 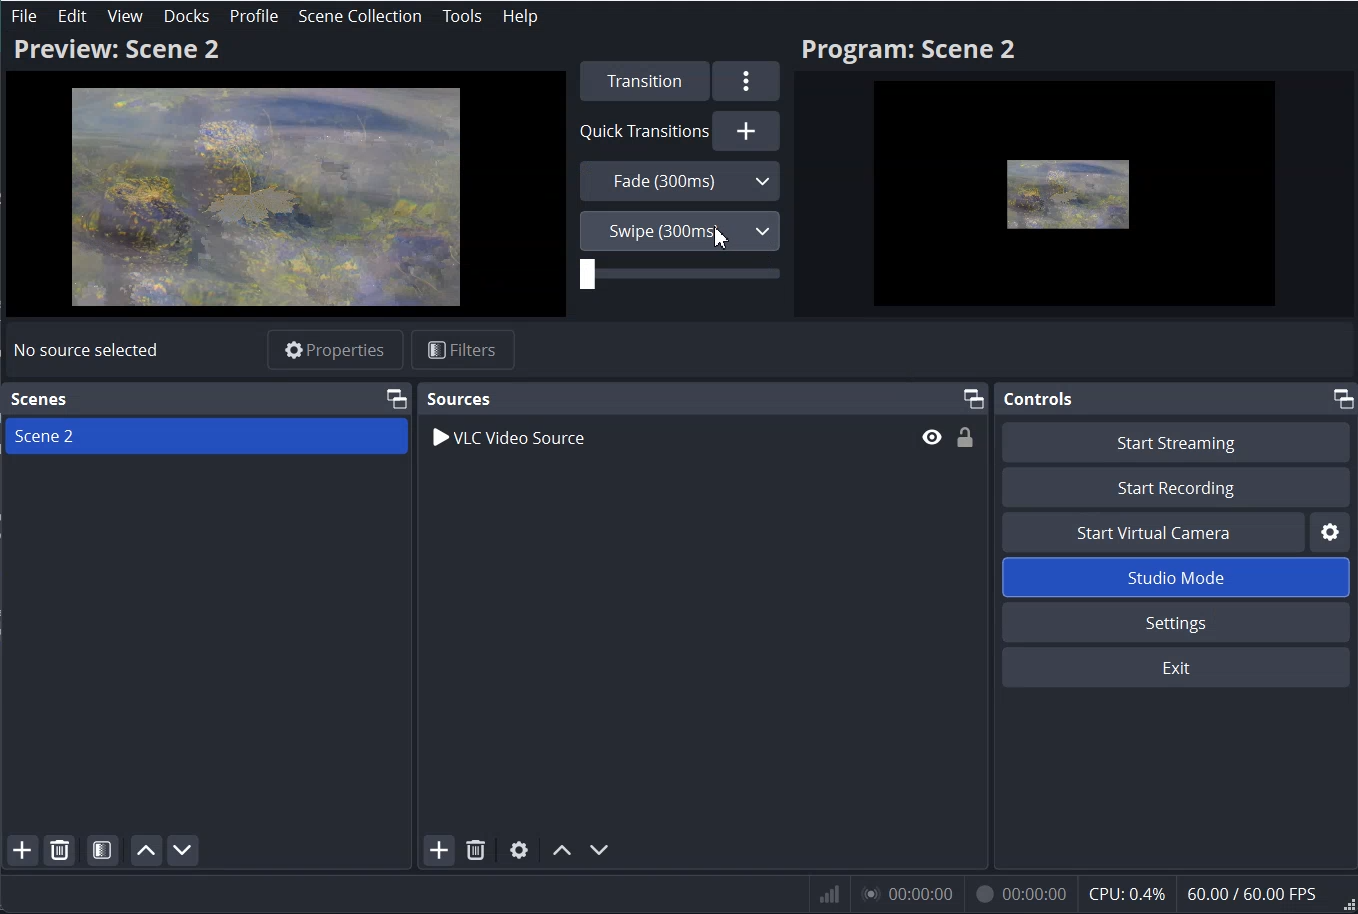 What do you see at coordinates (24, 17) in the screenshot?
I see `File` at bounding box center [24, 17].